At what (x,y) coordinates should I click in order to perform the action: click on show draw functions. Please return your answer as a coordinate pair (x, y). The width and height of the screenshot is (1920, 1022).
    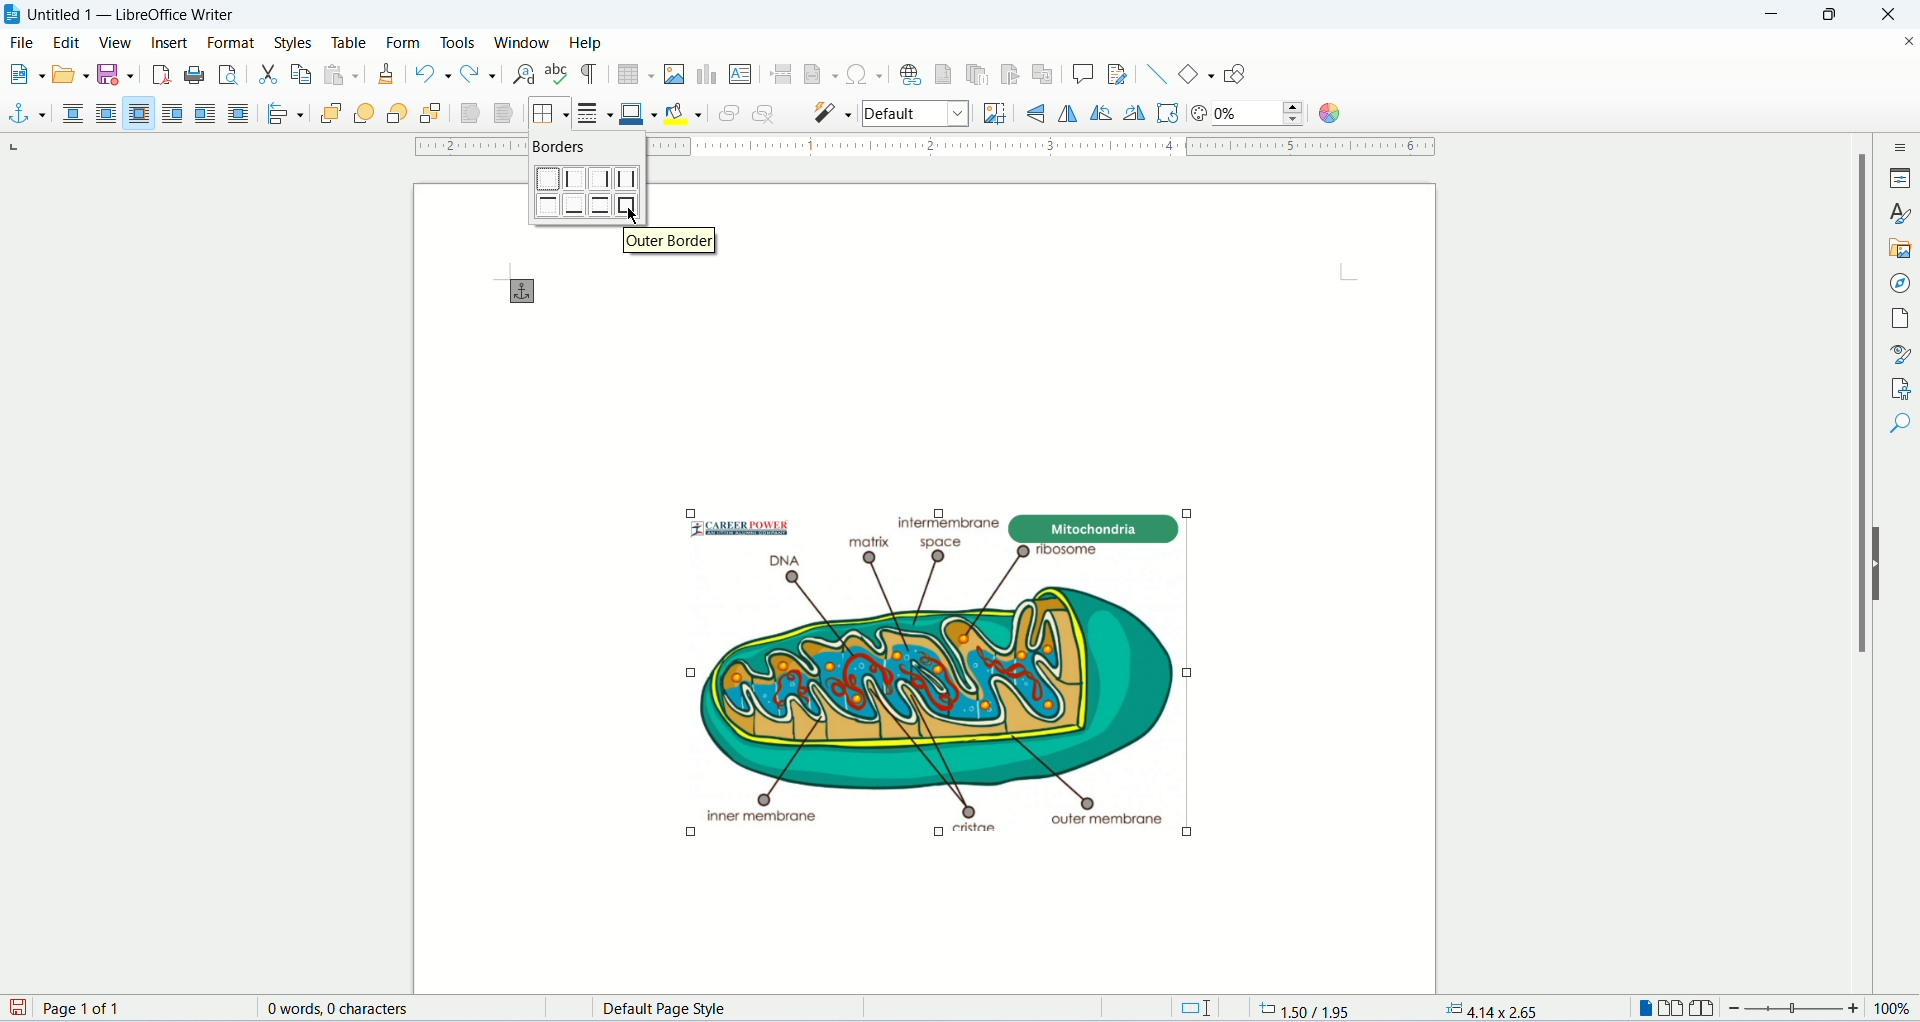
    Looking at the image, I should click on (1237, 72).